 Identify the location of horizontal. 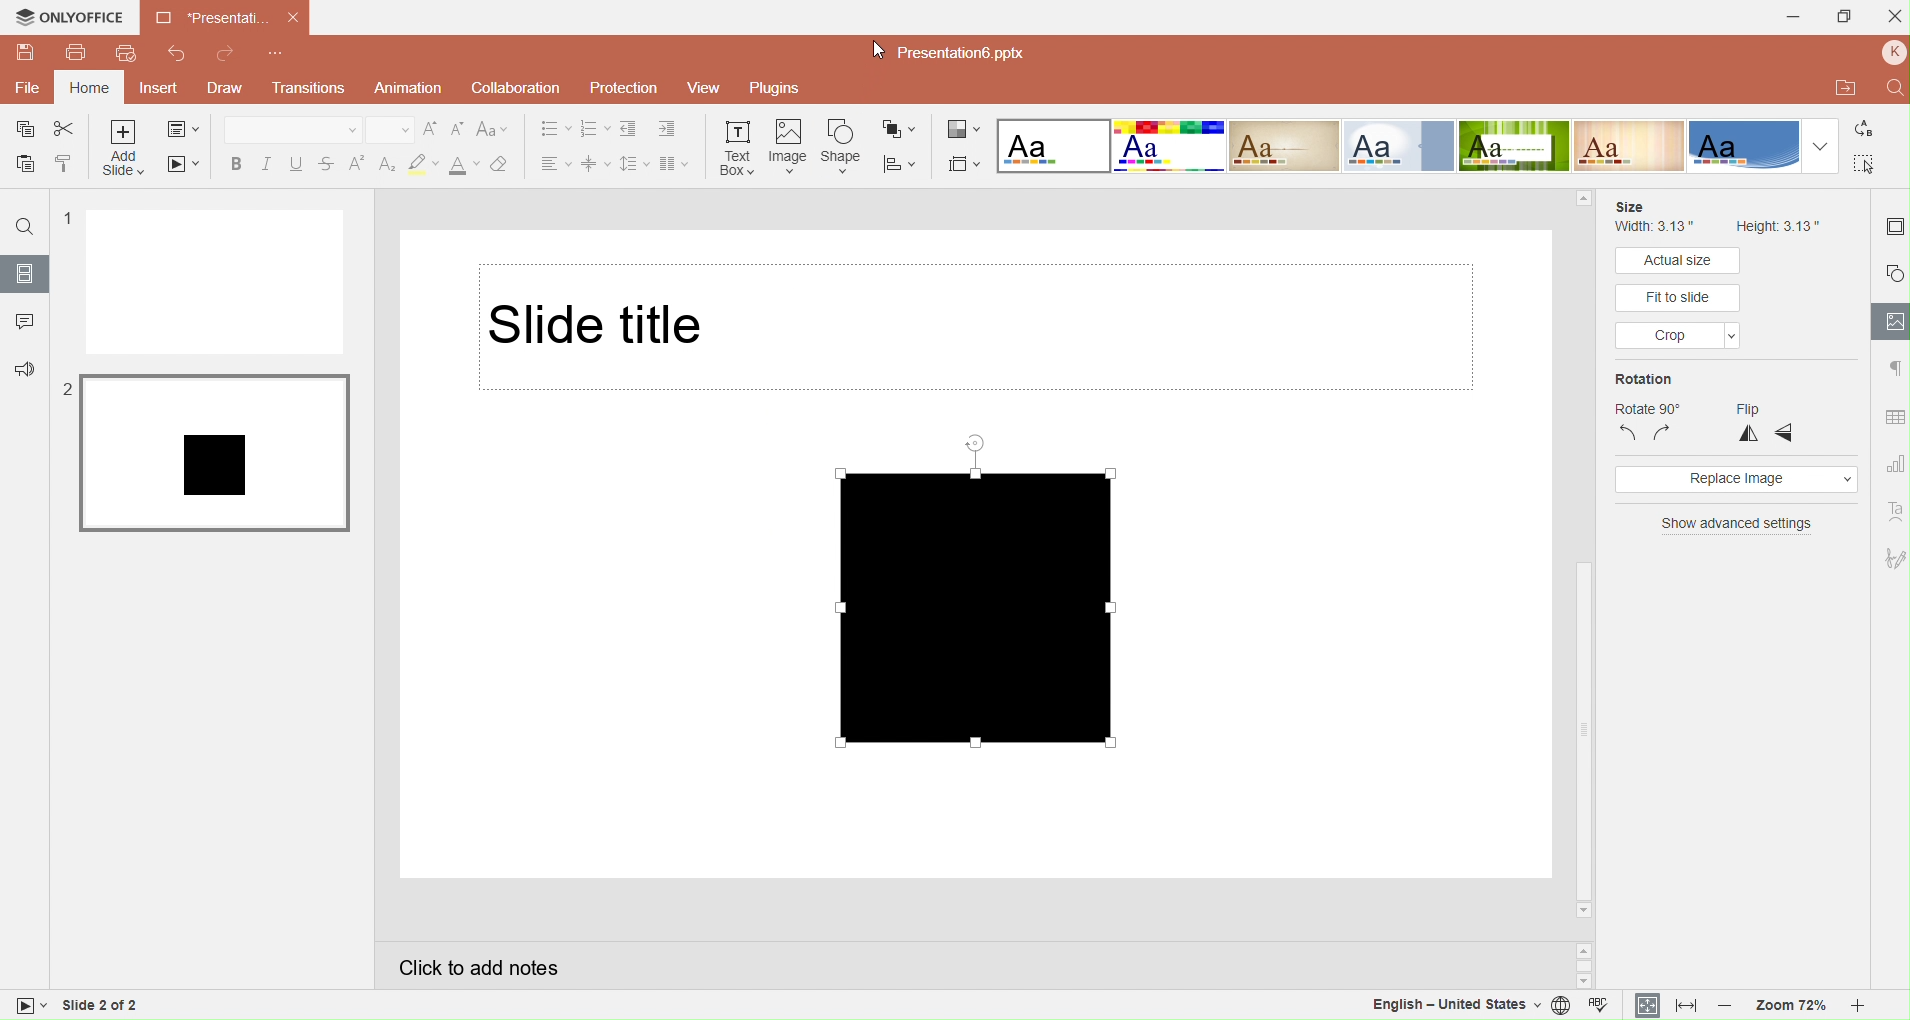
(1783, 433).